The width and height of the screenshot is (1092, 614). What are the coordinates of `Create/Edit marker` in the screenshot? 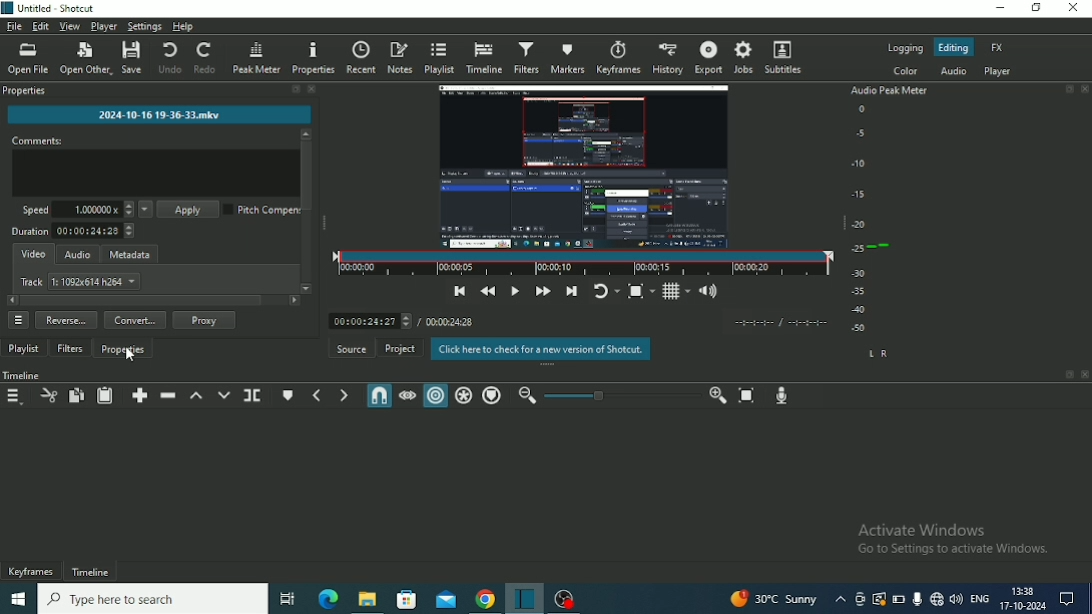 It's located at (288, 396).